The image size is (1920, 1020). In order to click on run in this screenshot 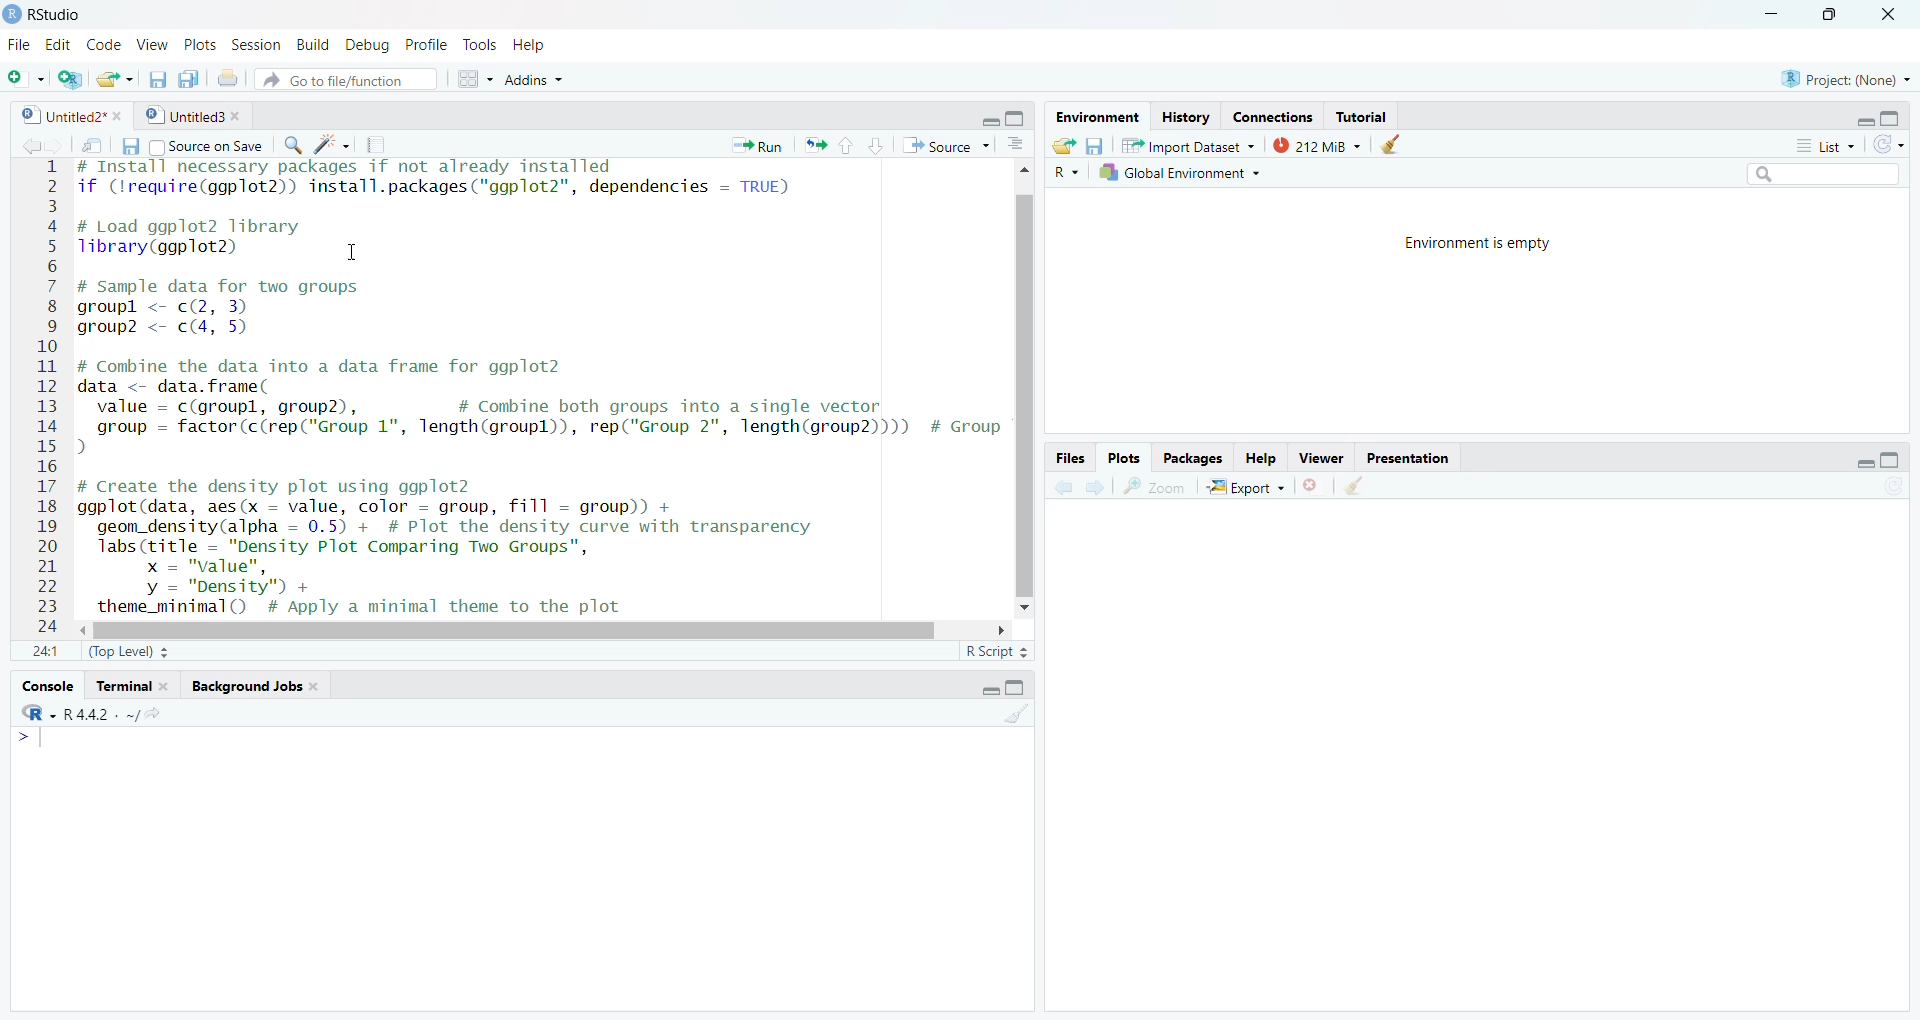, I will do `click(750, 146)`.